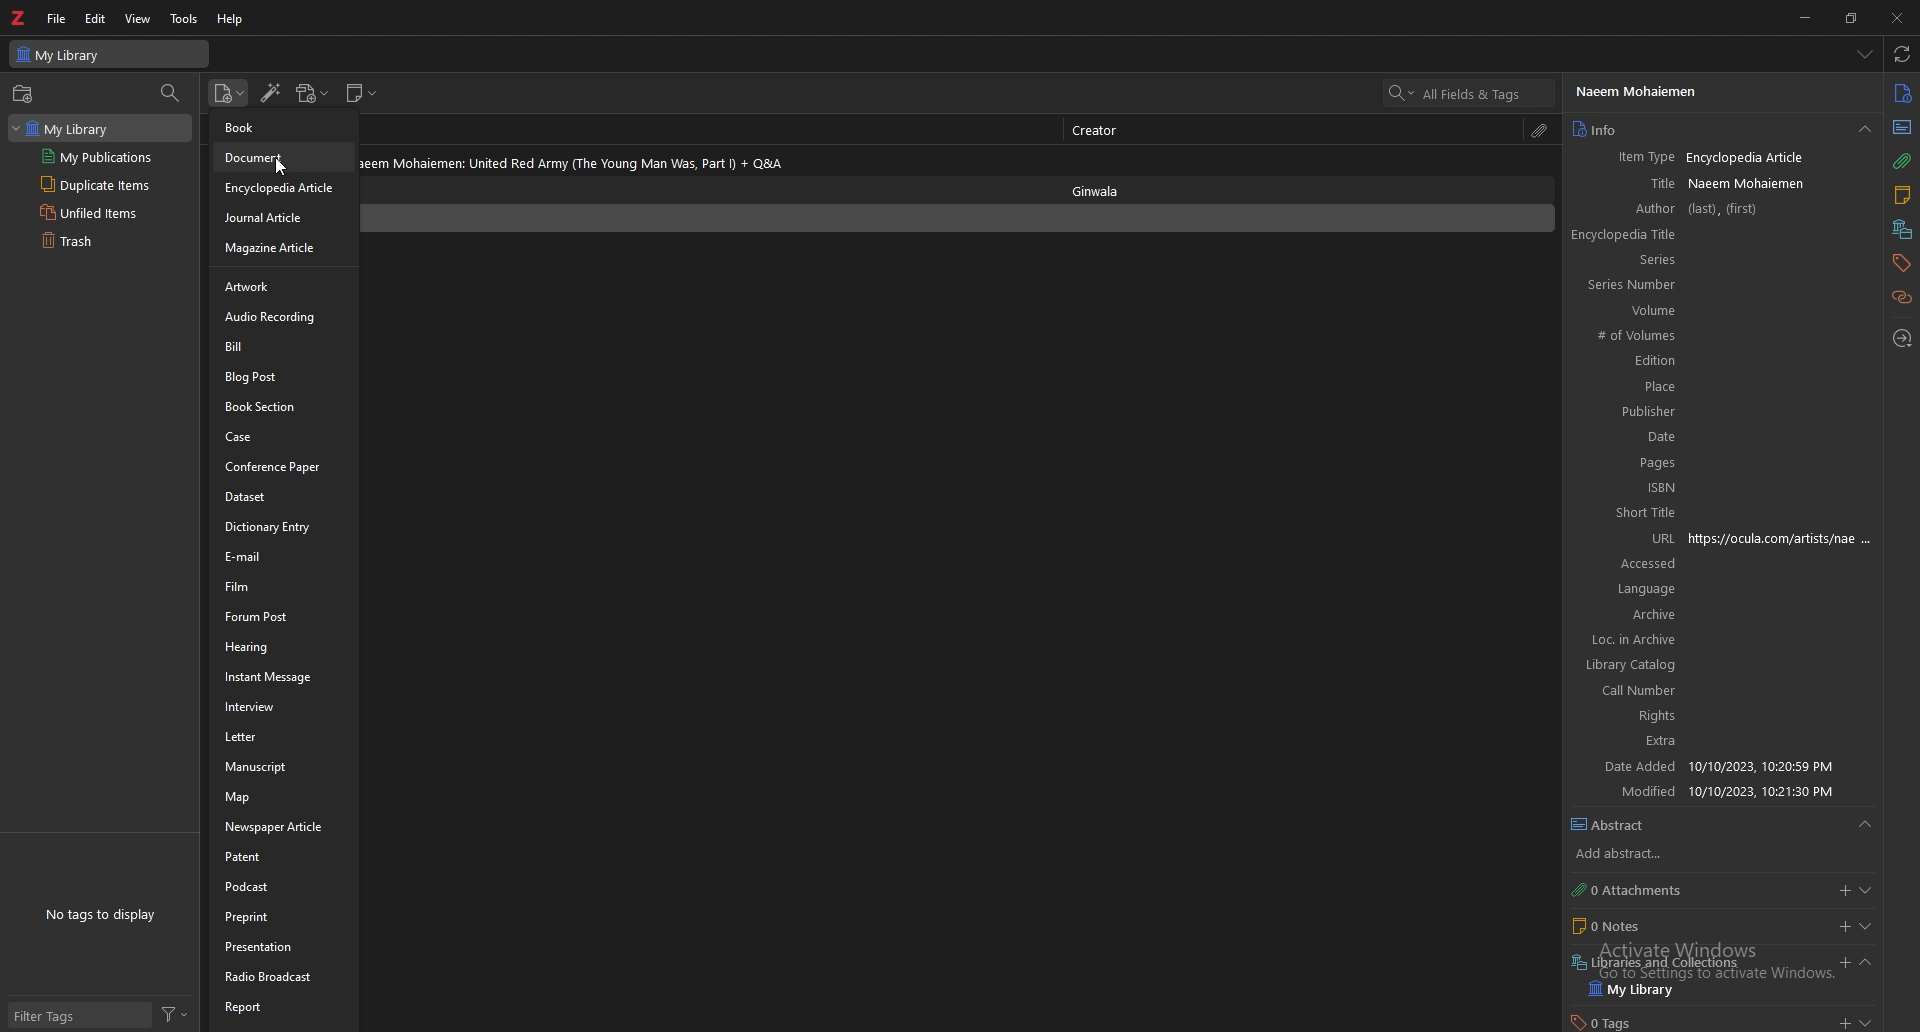  Describe the element at coordinates (283, 125) in the screenshot. I see `book` at that location.